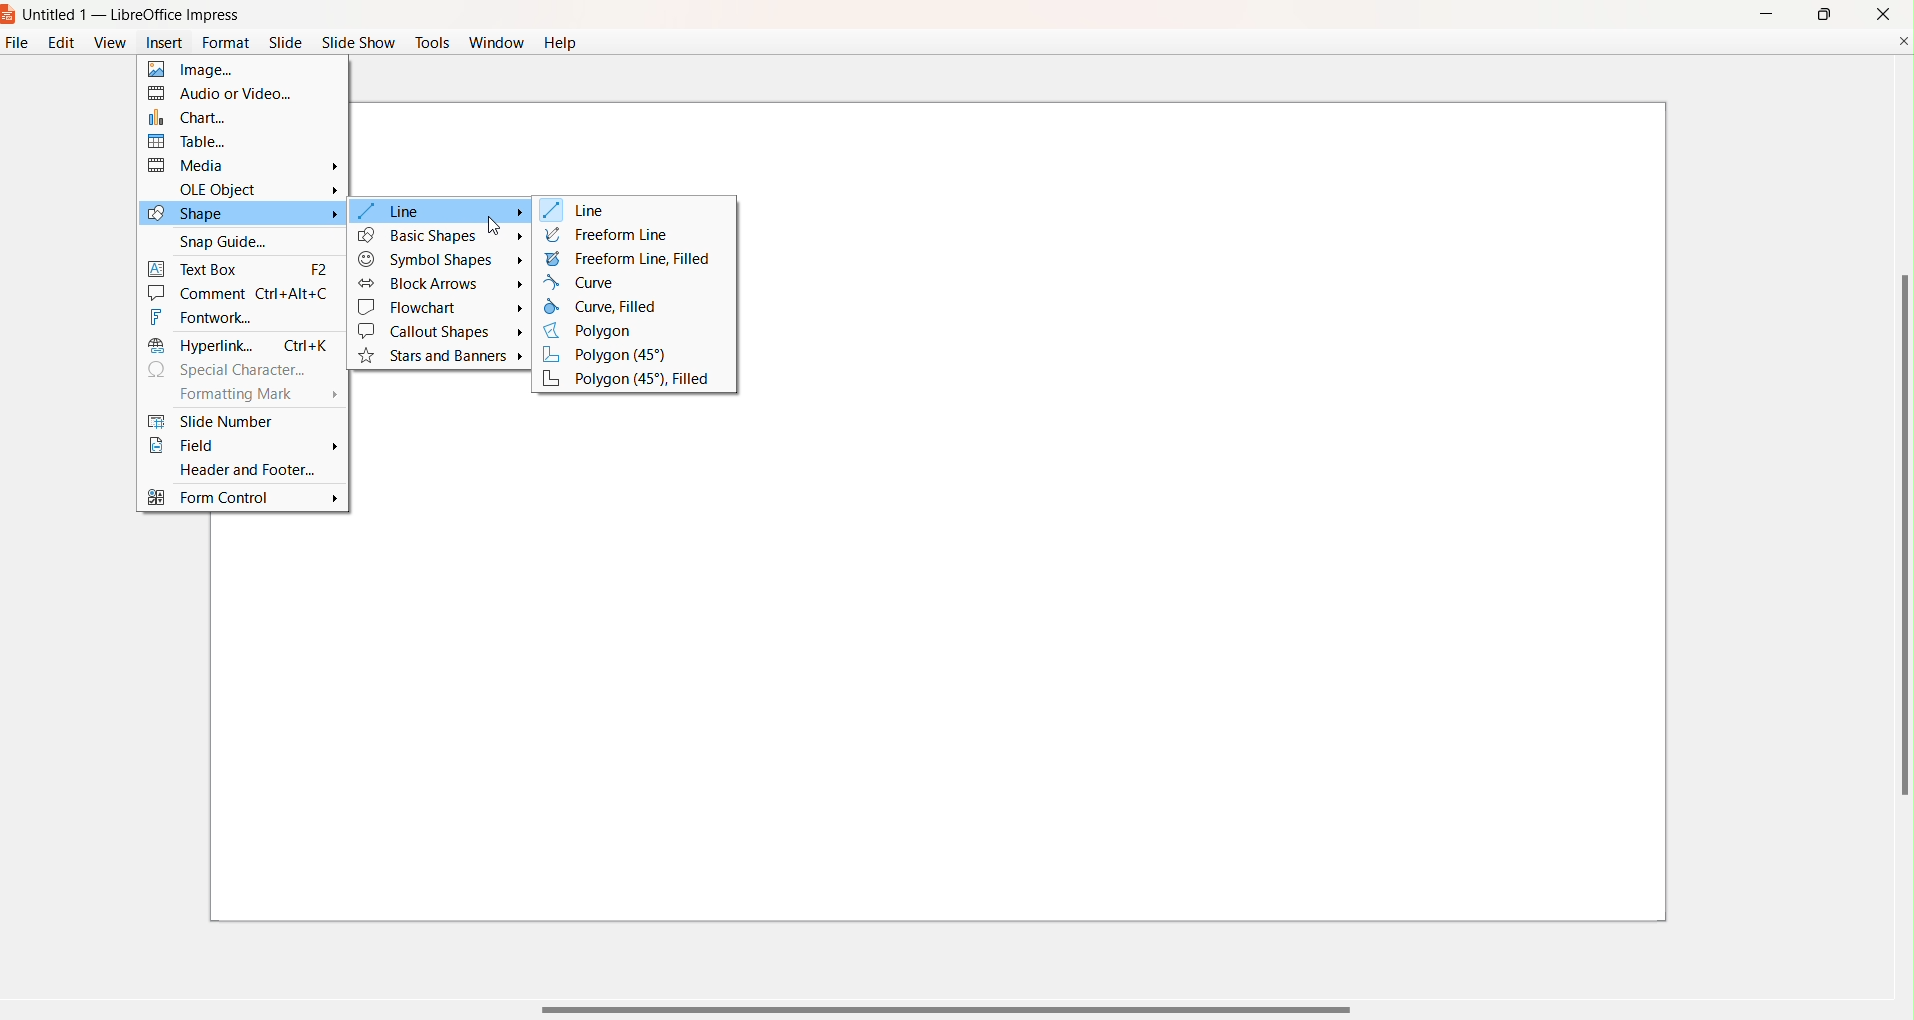  What do you see at coordinates (441, 235) in the screenshot?
I see `Basic Shapes` at bounding box center [441, 235].